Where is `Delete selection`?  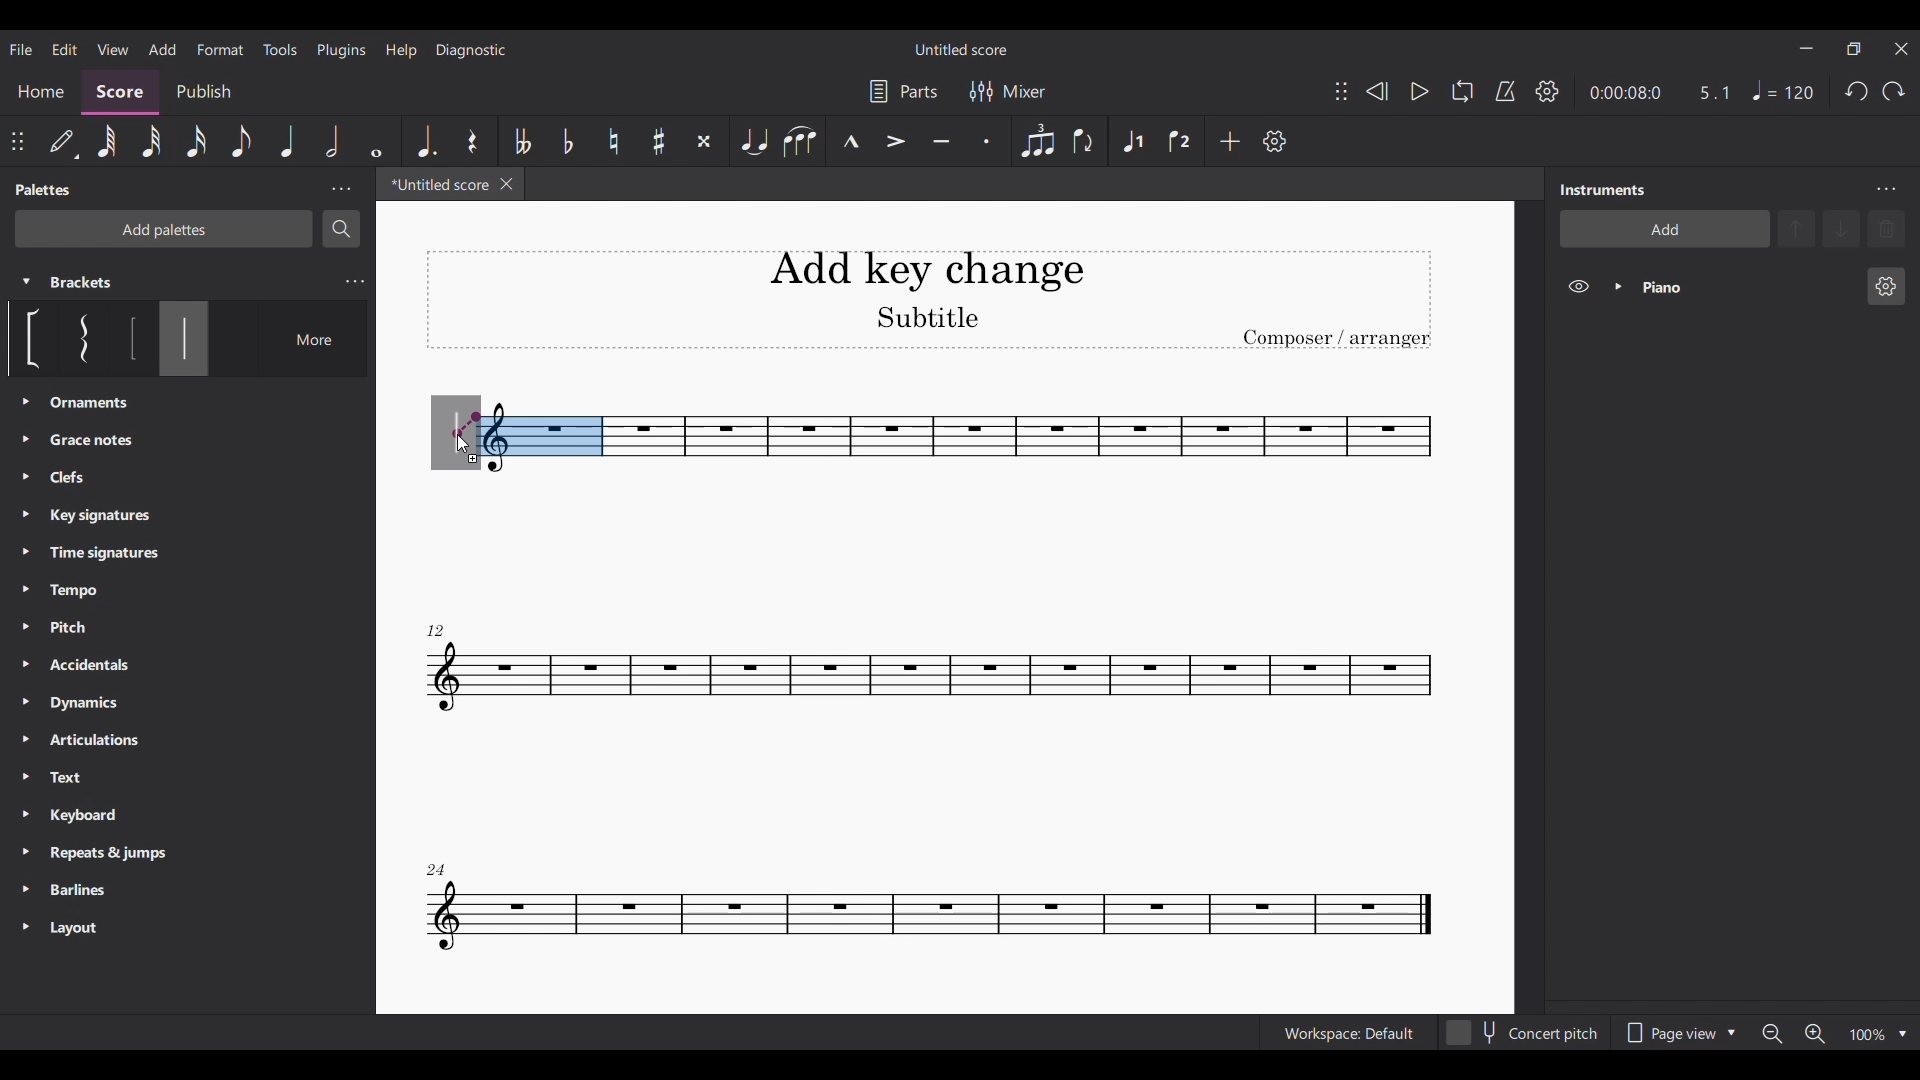 Delete selection is located at coordinates (1887, 229).